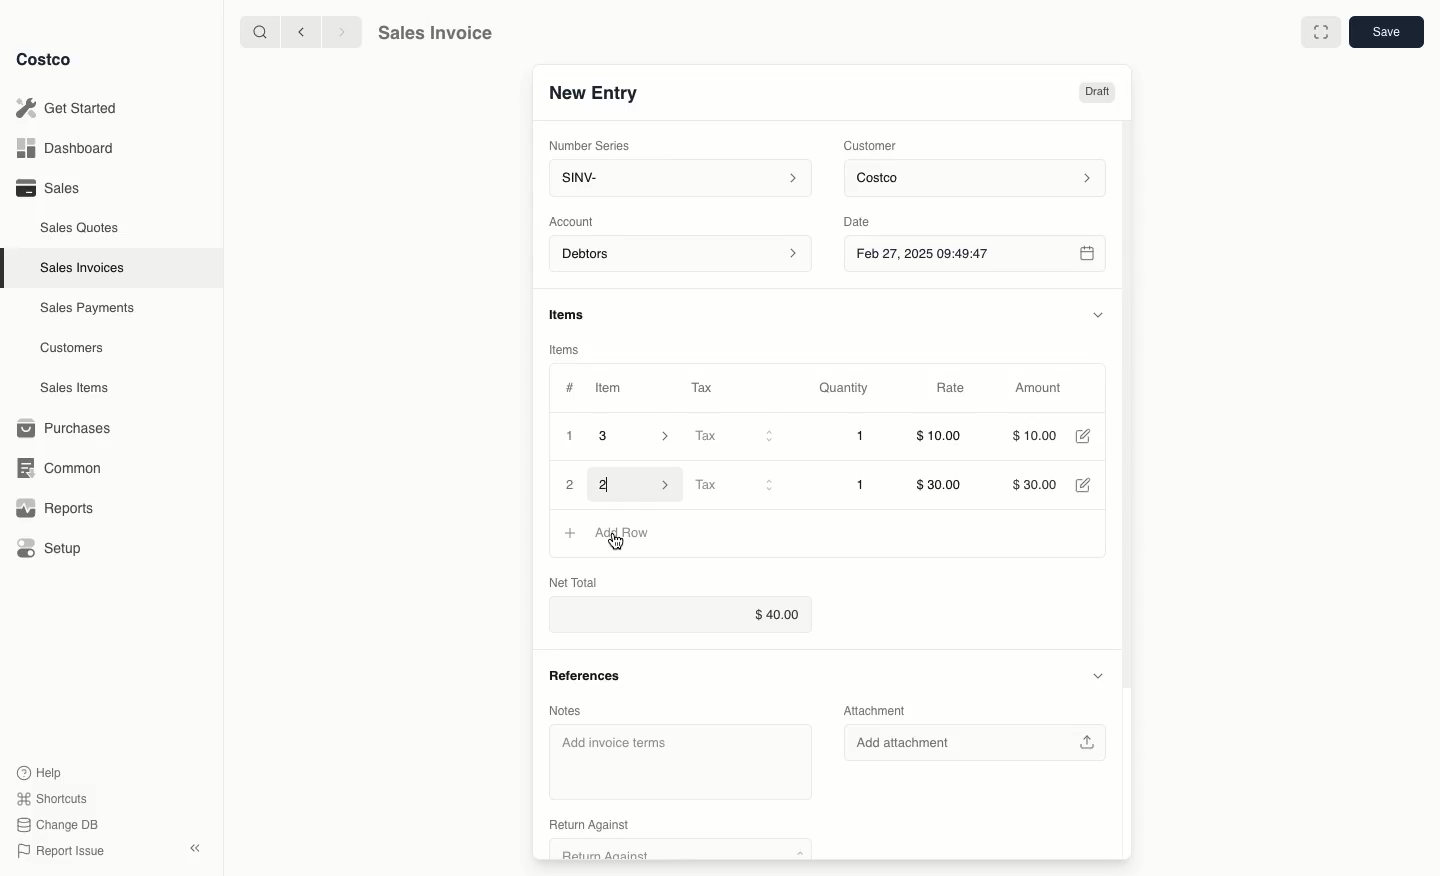 The height and width of the screenshot is (876, 1440). I want to click on 2, so click(637, 484).